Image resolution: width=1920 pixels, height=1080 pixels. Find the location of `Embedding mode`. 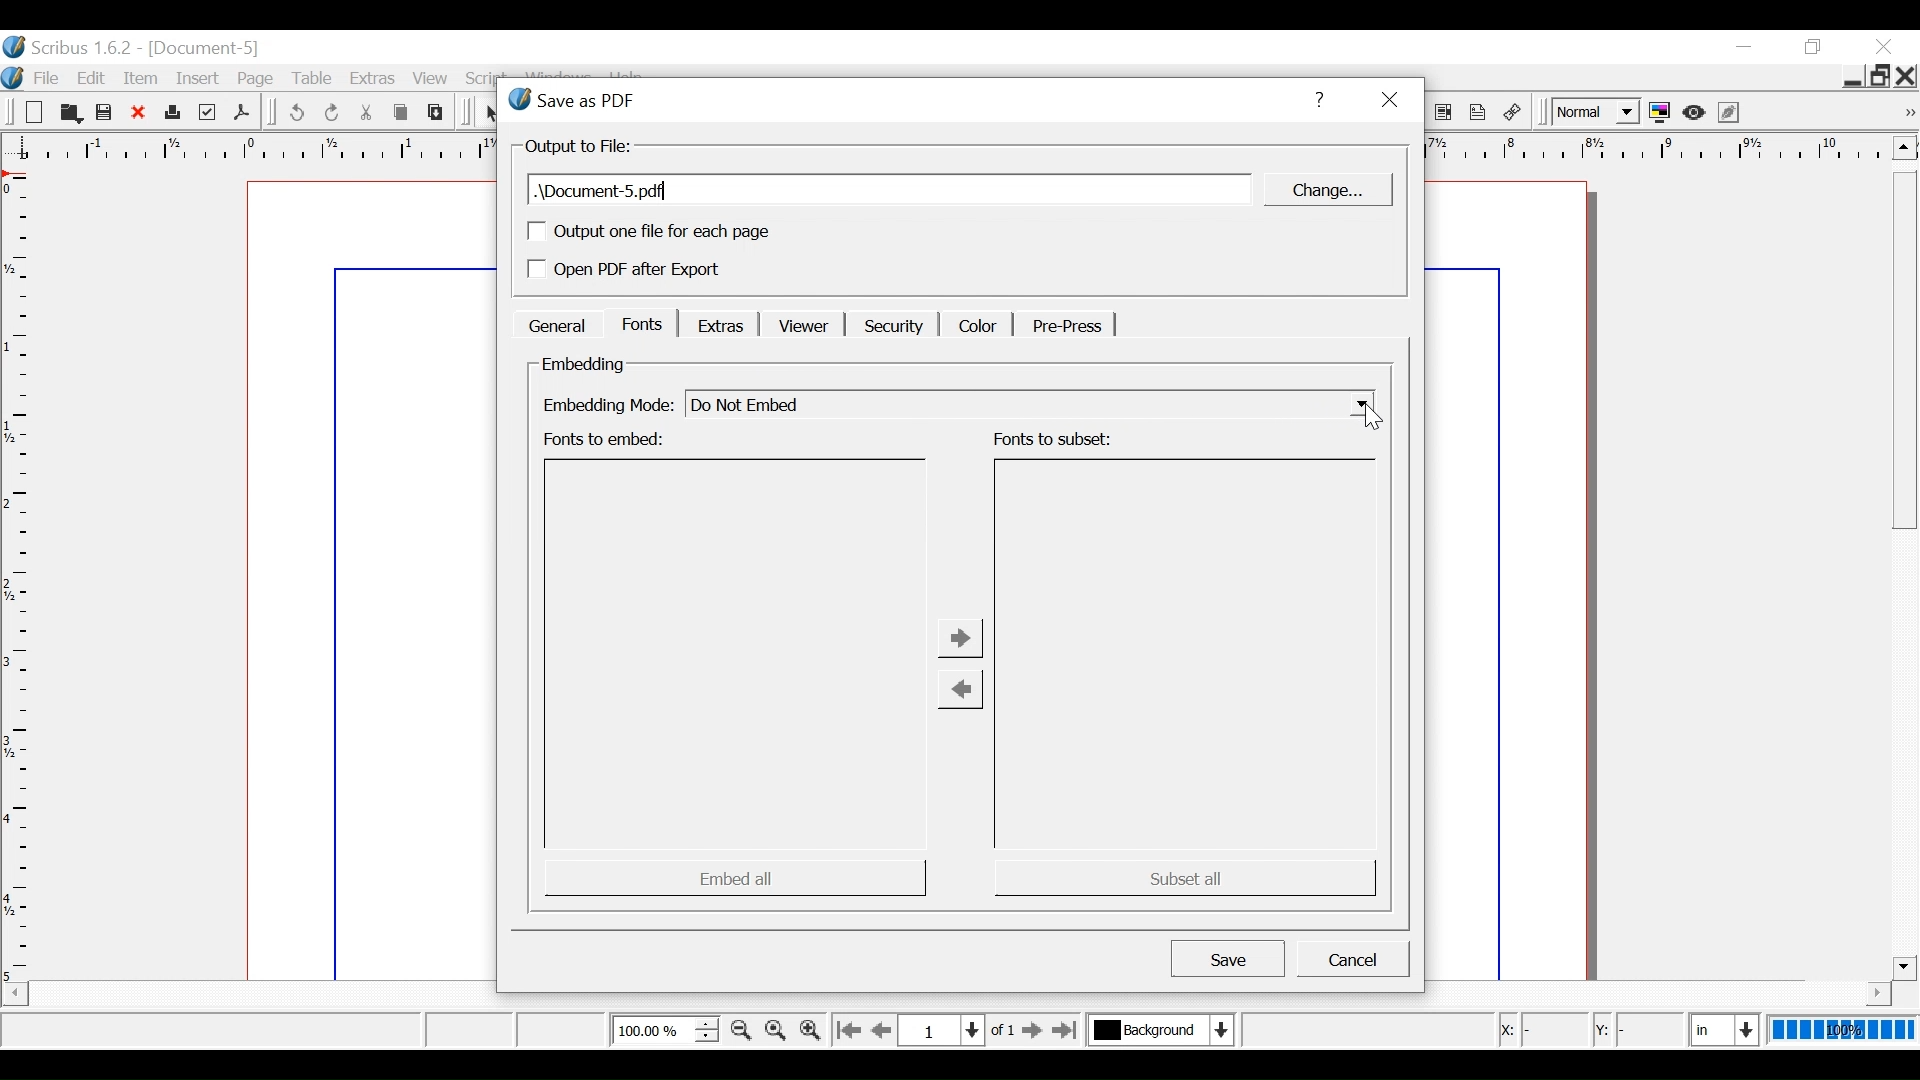

Embedding mode is located at coordinates (605, 406).